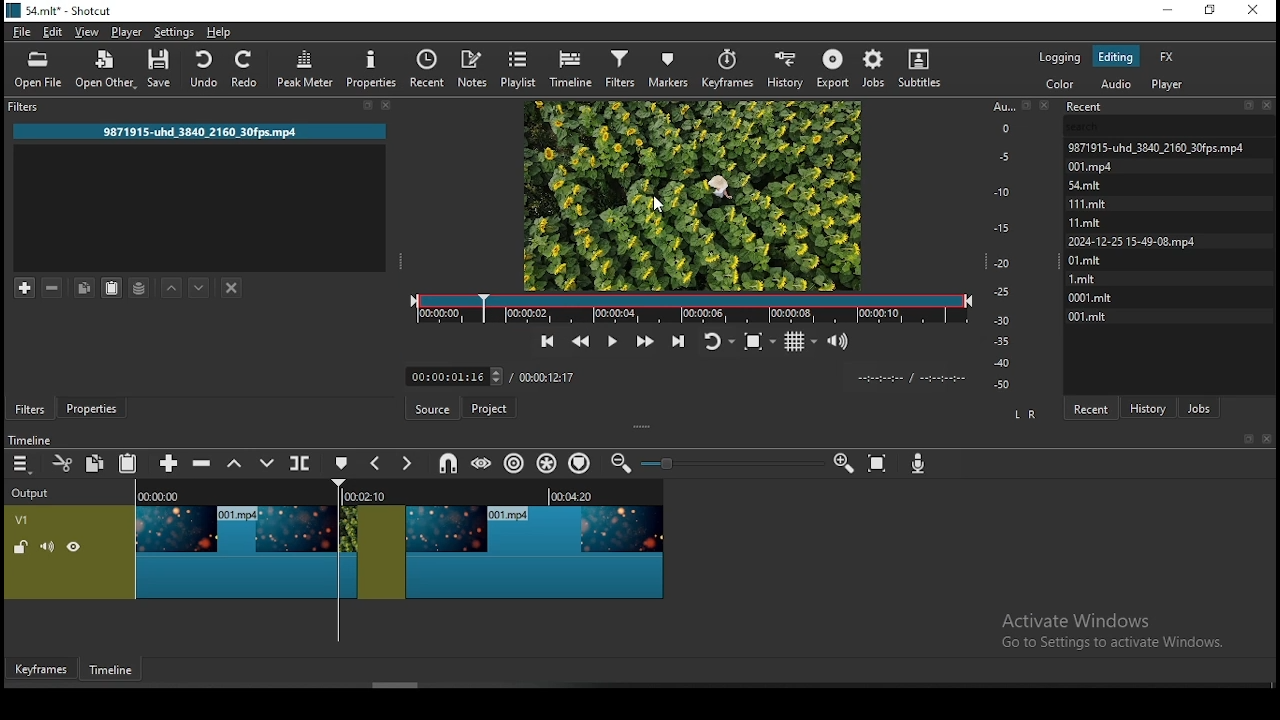 The height and width of the screenshot is (720, 1280). Describe the element at coordinates (511, 463) in the screenshot. I see `ripple` at that location.